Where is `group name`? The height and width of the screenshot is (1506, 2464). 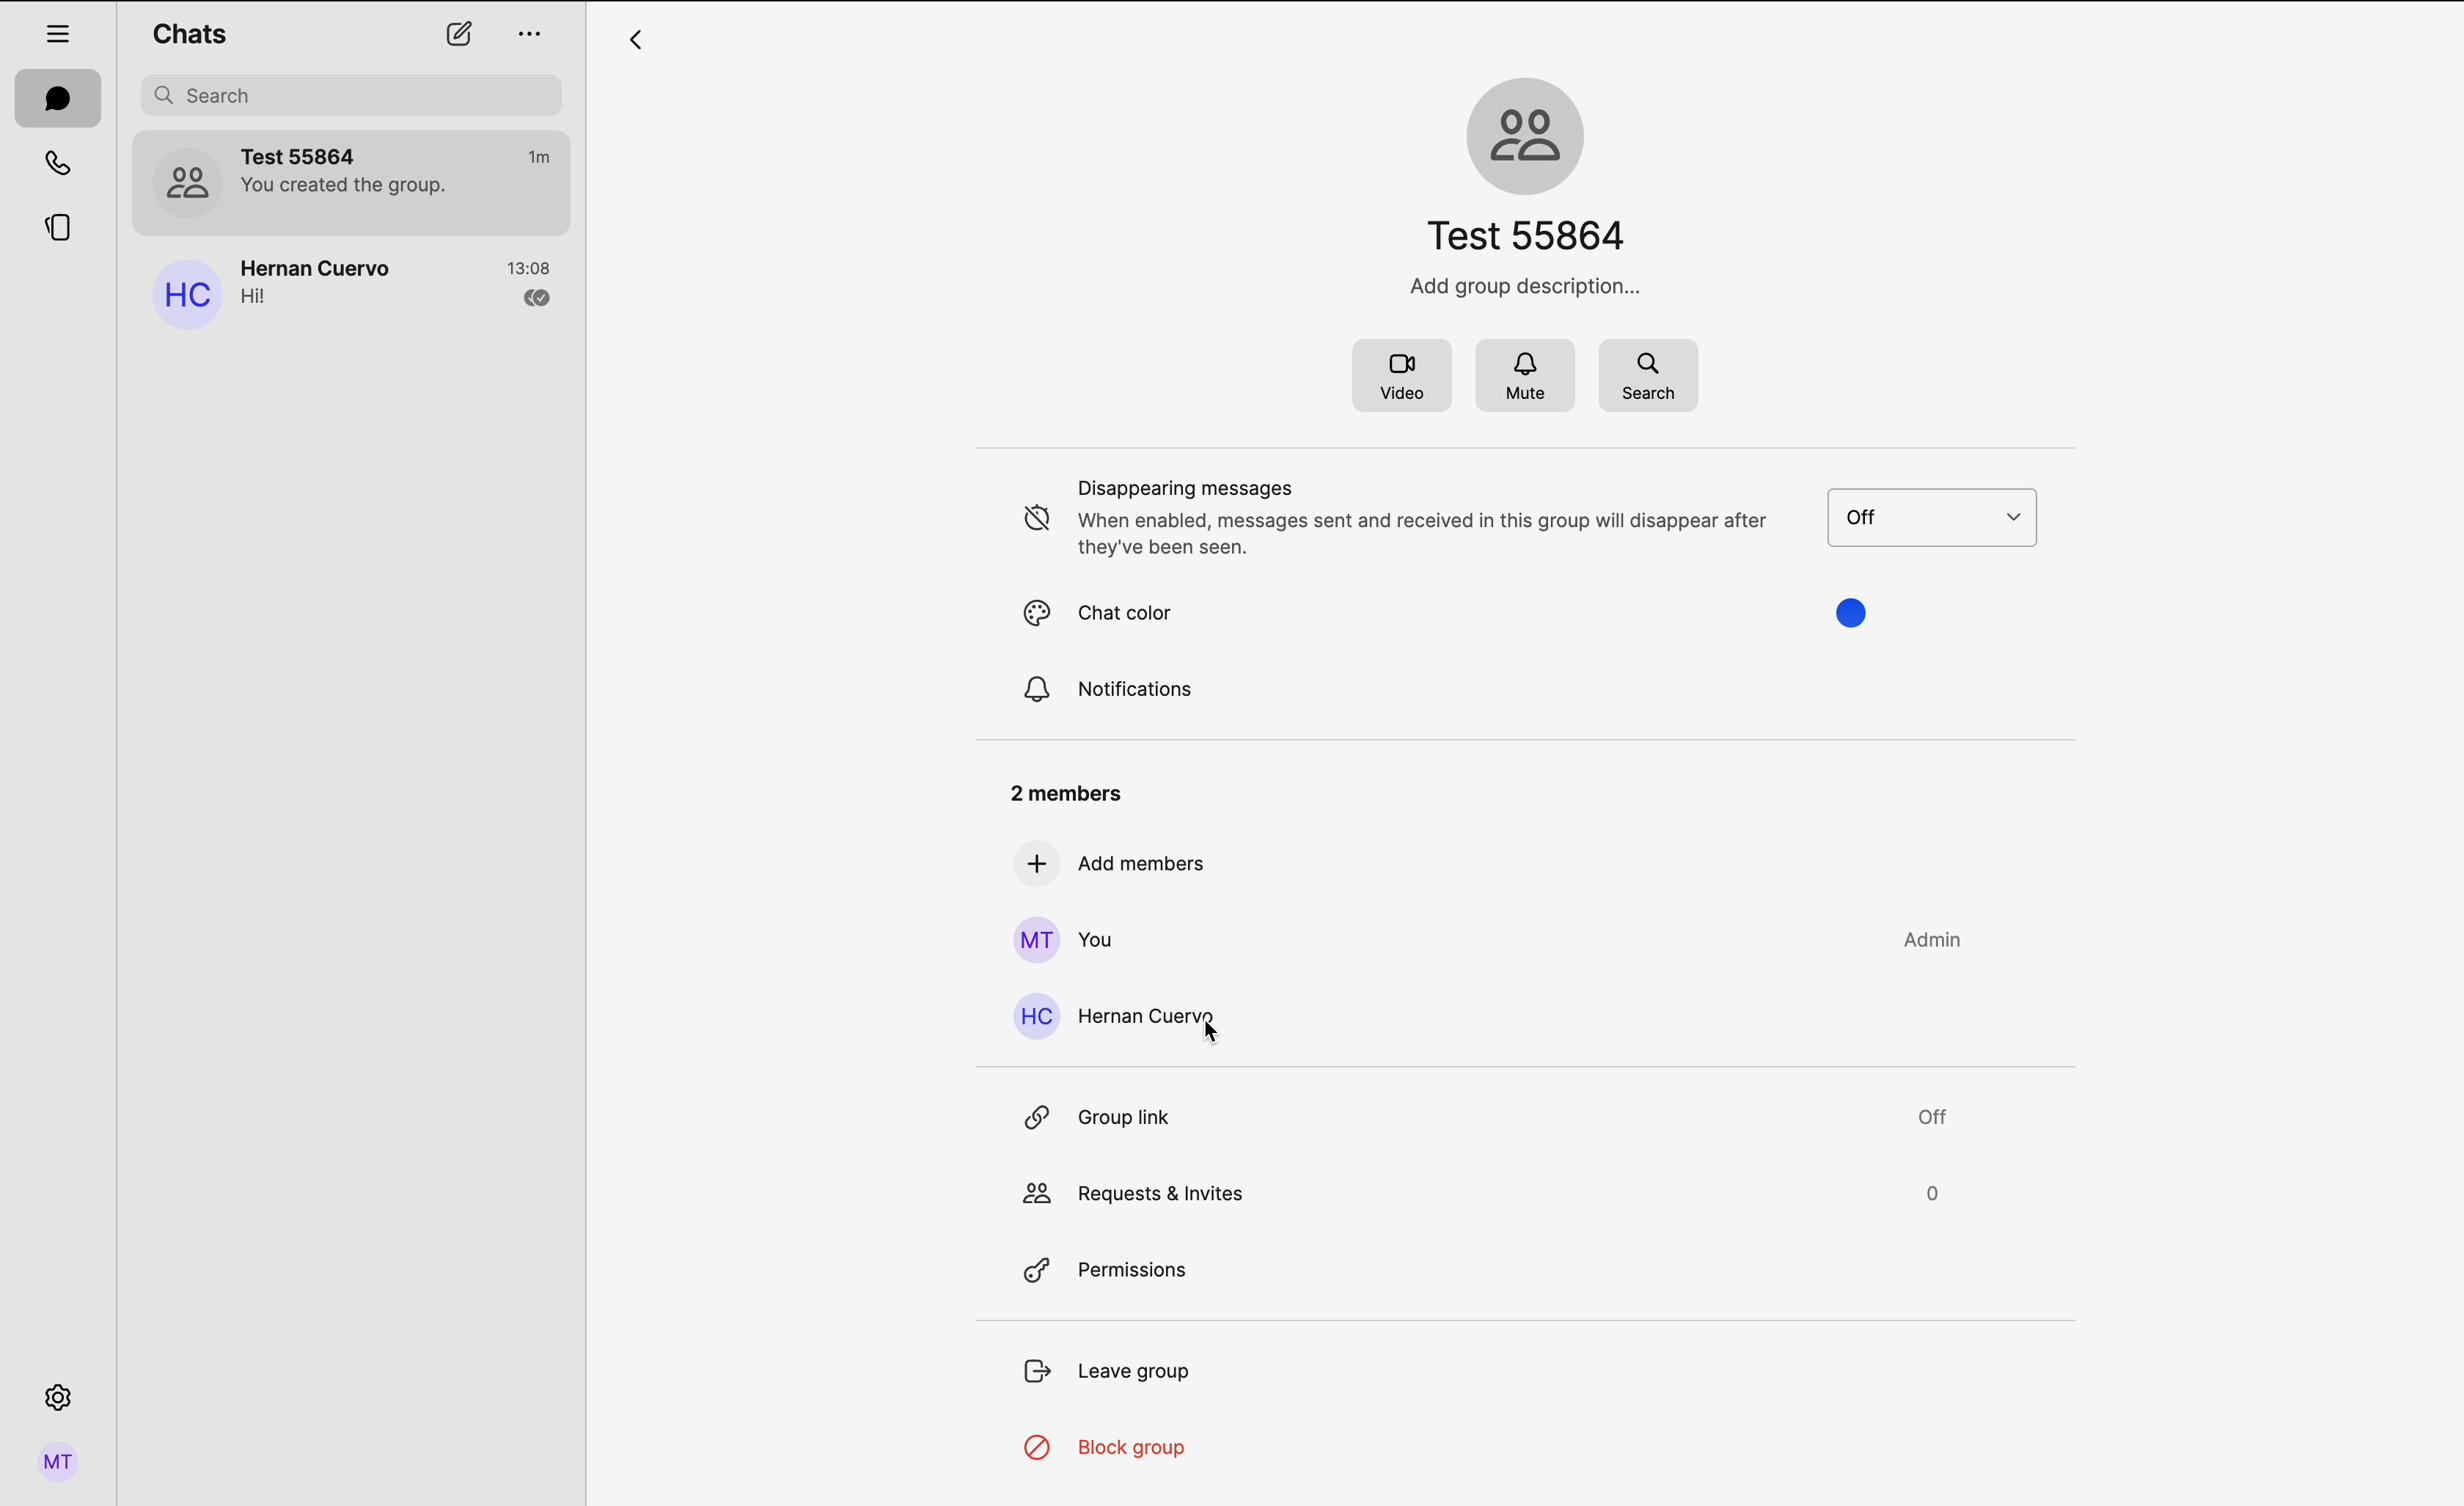 group name is located at coordinates (1524, 184).